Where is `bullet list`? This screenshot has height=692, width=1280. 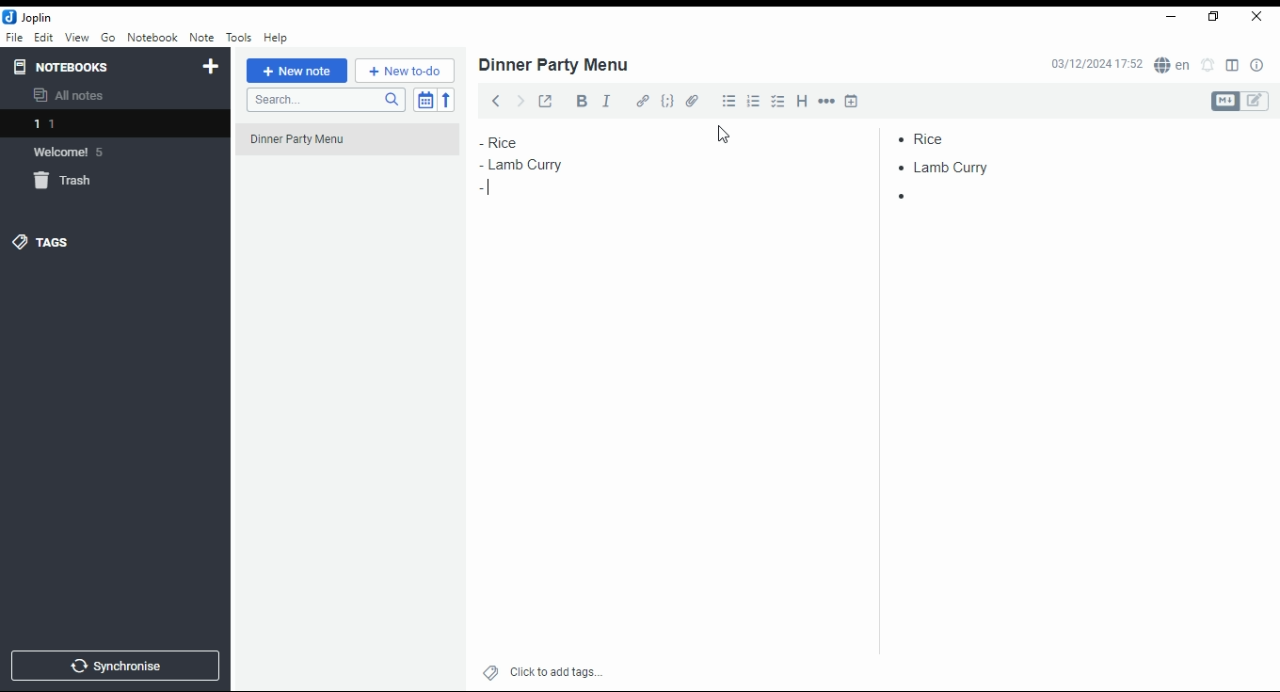 bullet list is located at coordinates (731, 101).